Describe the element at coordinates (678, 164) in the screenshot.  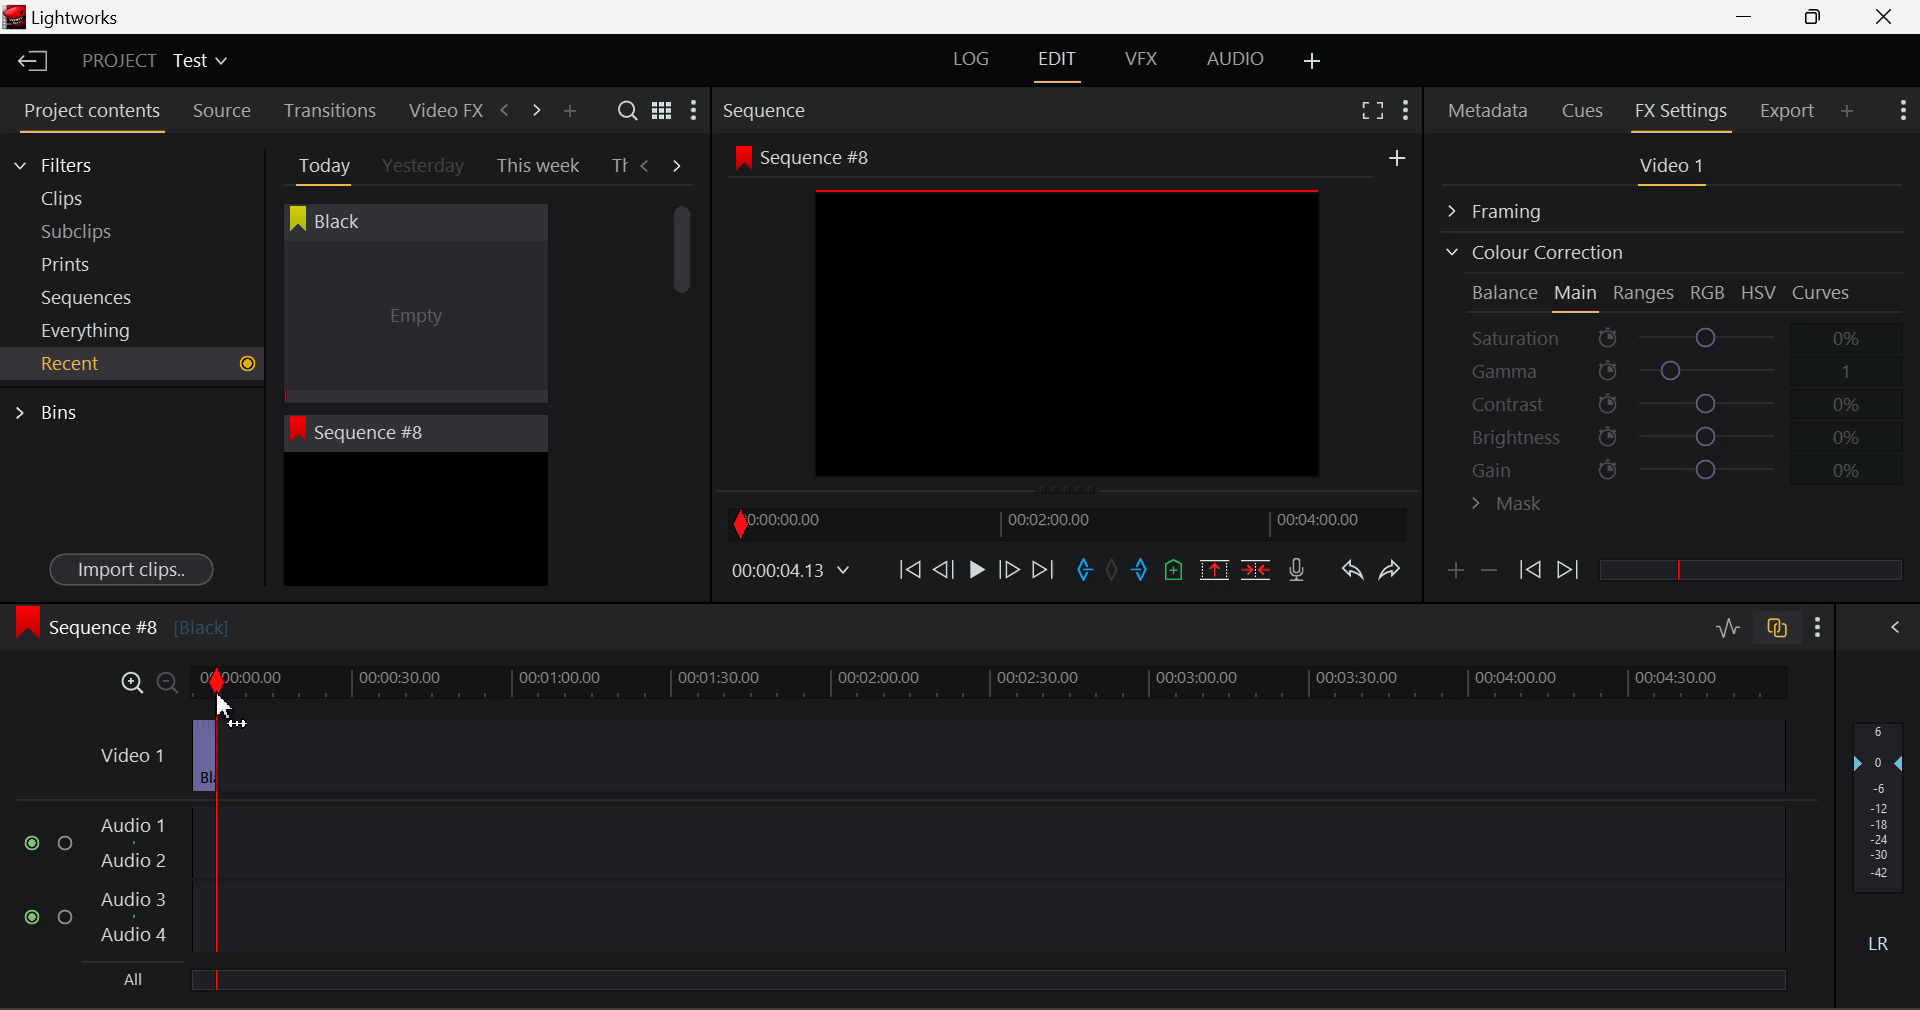
I see `Next Tab` at that location.